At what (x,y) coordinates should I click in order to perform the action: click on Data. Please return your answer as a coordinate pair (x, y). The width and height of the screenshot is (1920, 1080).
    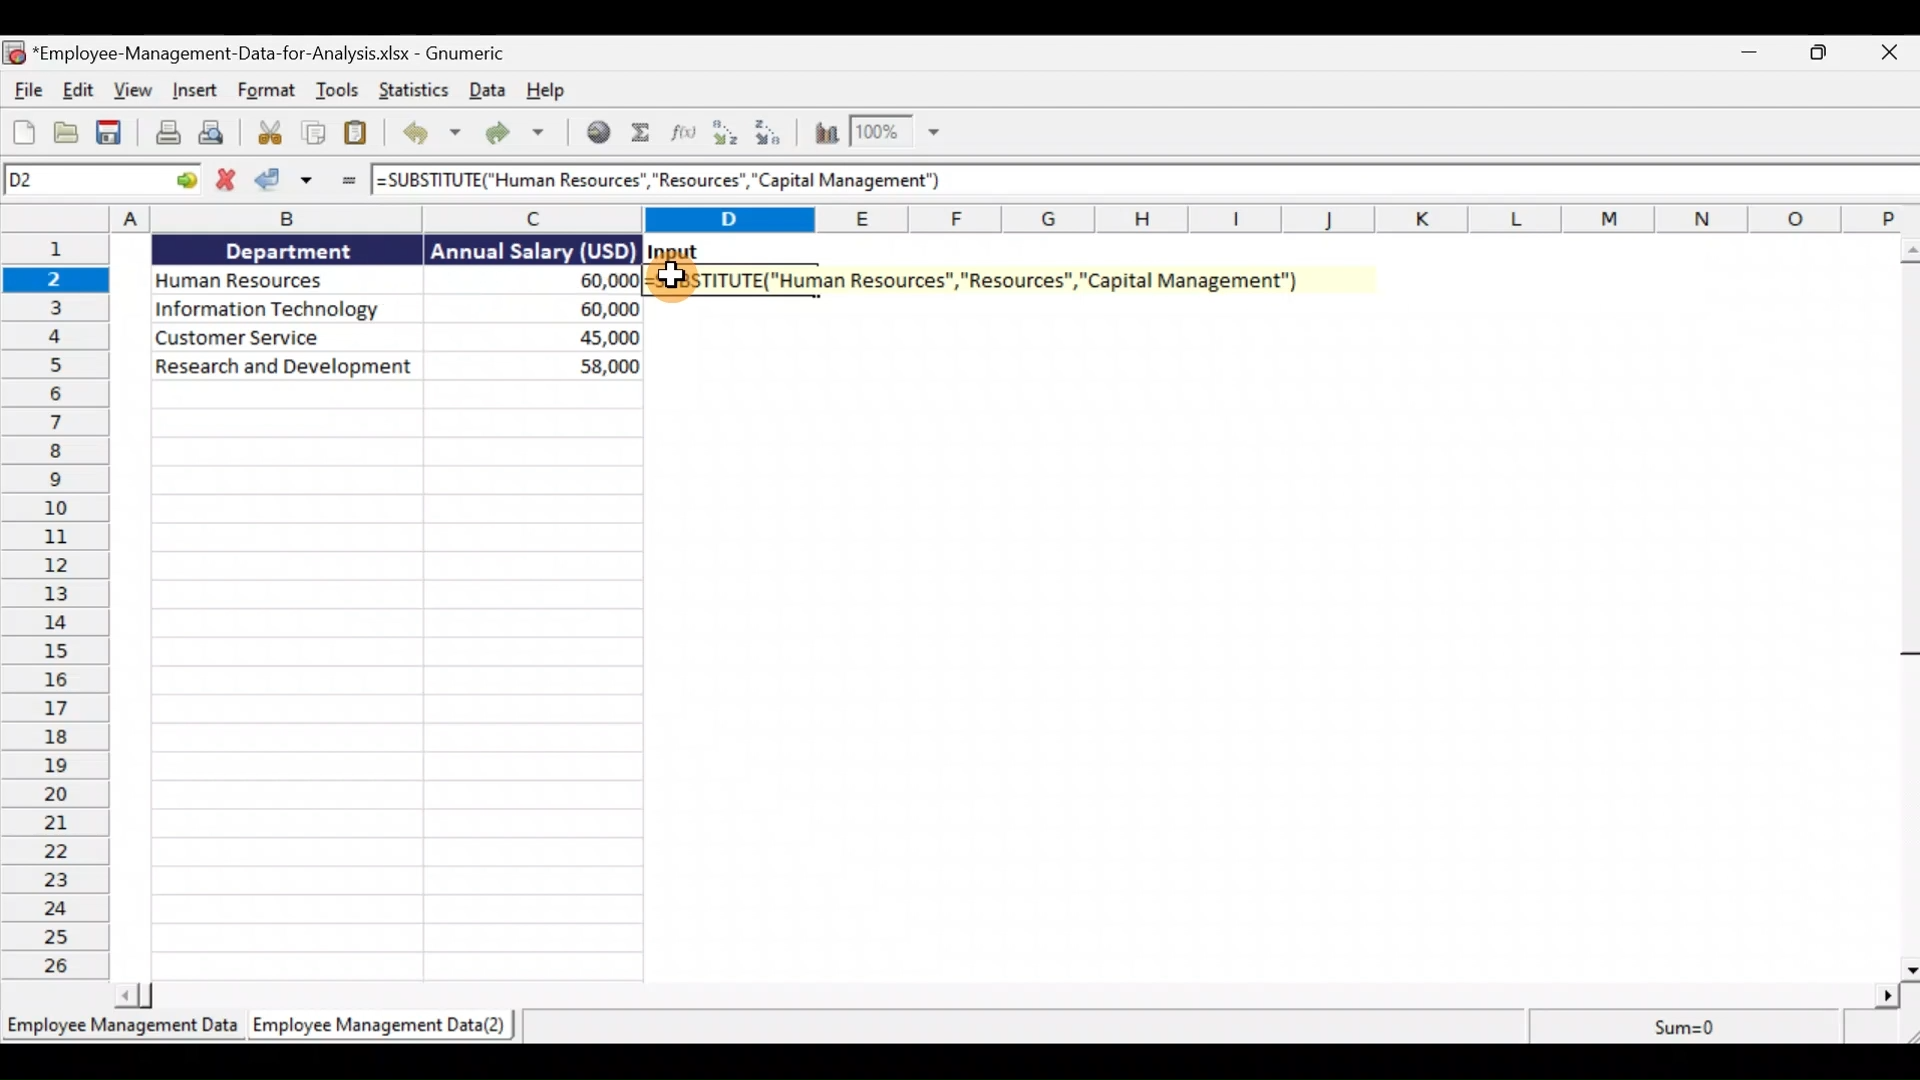
    Looking at the image, I should click on (389, 307).